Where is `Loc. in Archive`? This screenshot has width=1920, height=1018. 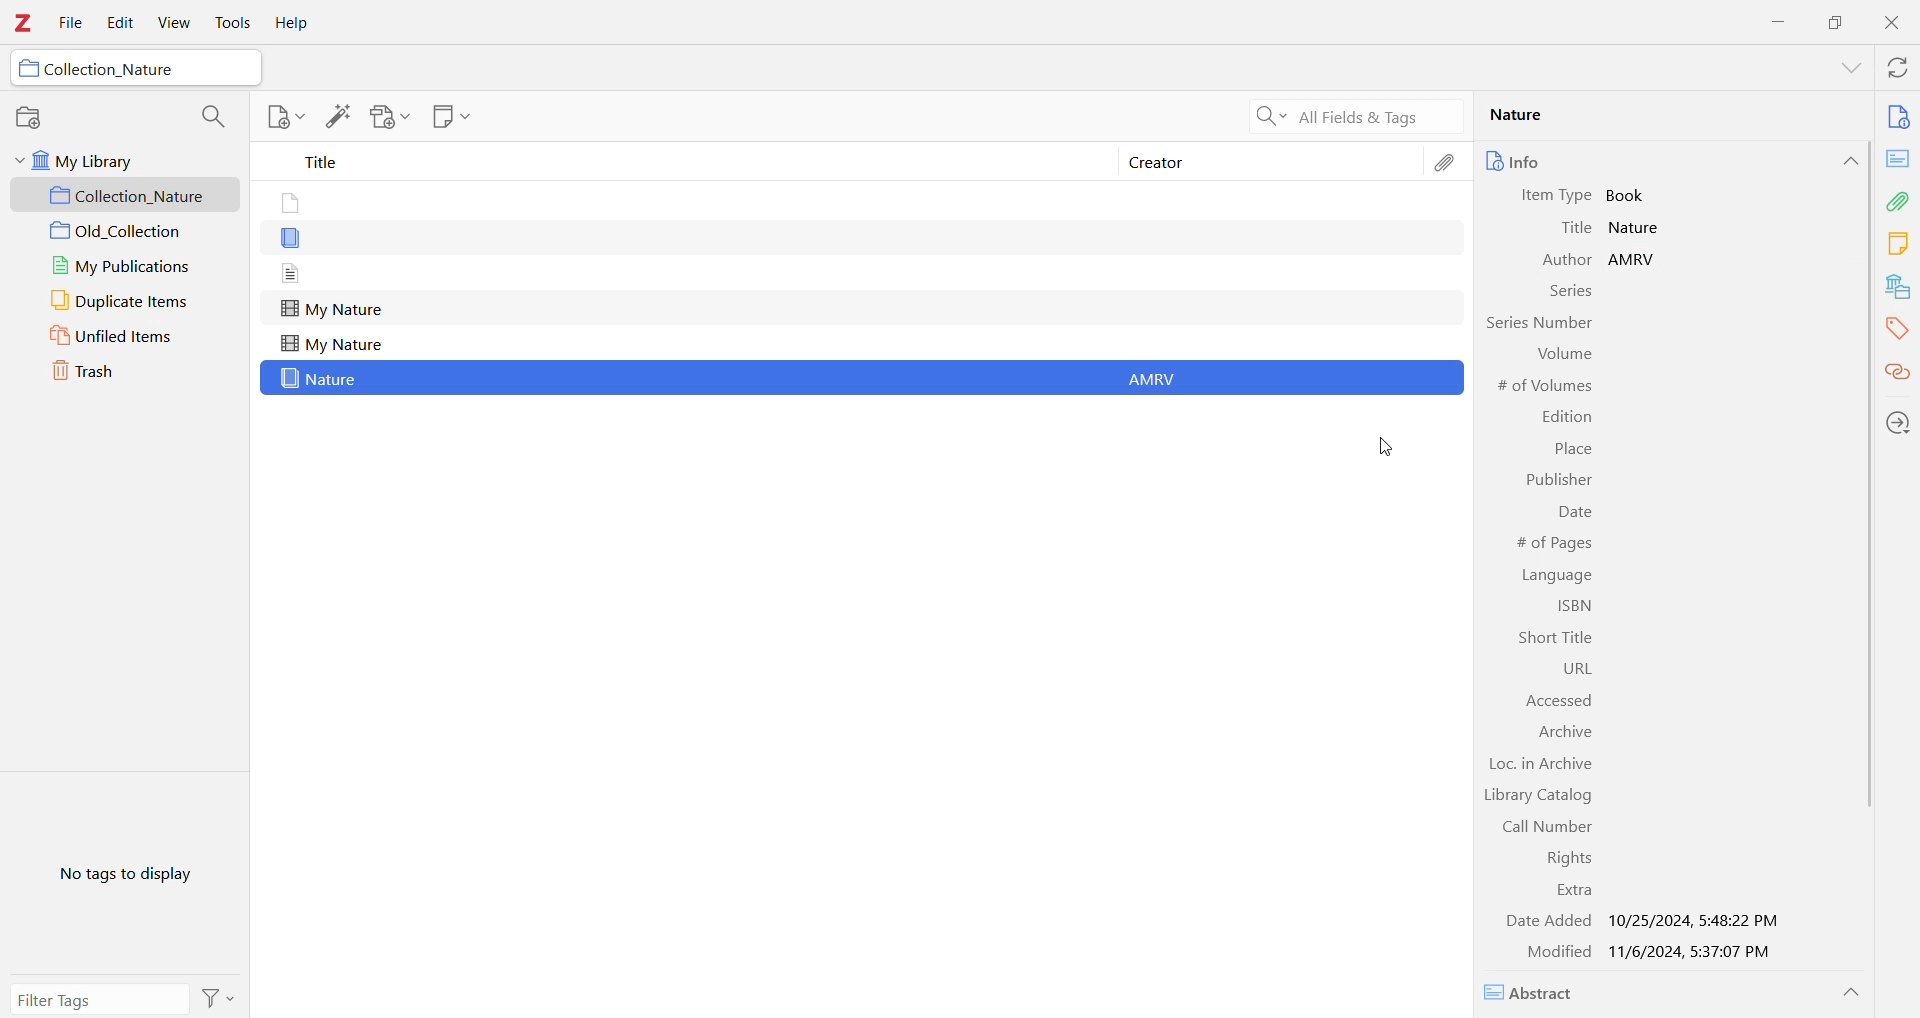
Loc. in Archive is located at coordinates (1544, 766).